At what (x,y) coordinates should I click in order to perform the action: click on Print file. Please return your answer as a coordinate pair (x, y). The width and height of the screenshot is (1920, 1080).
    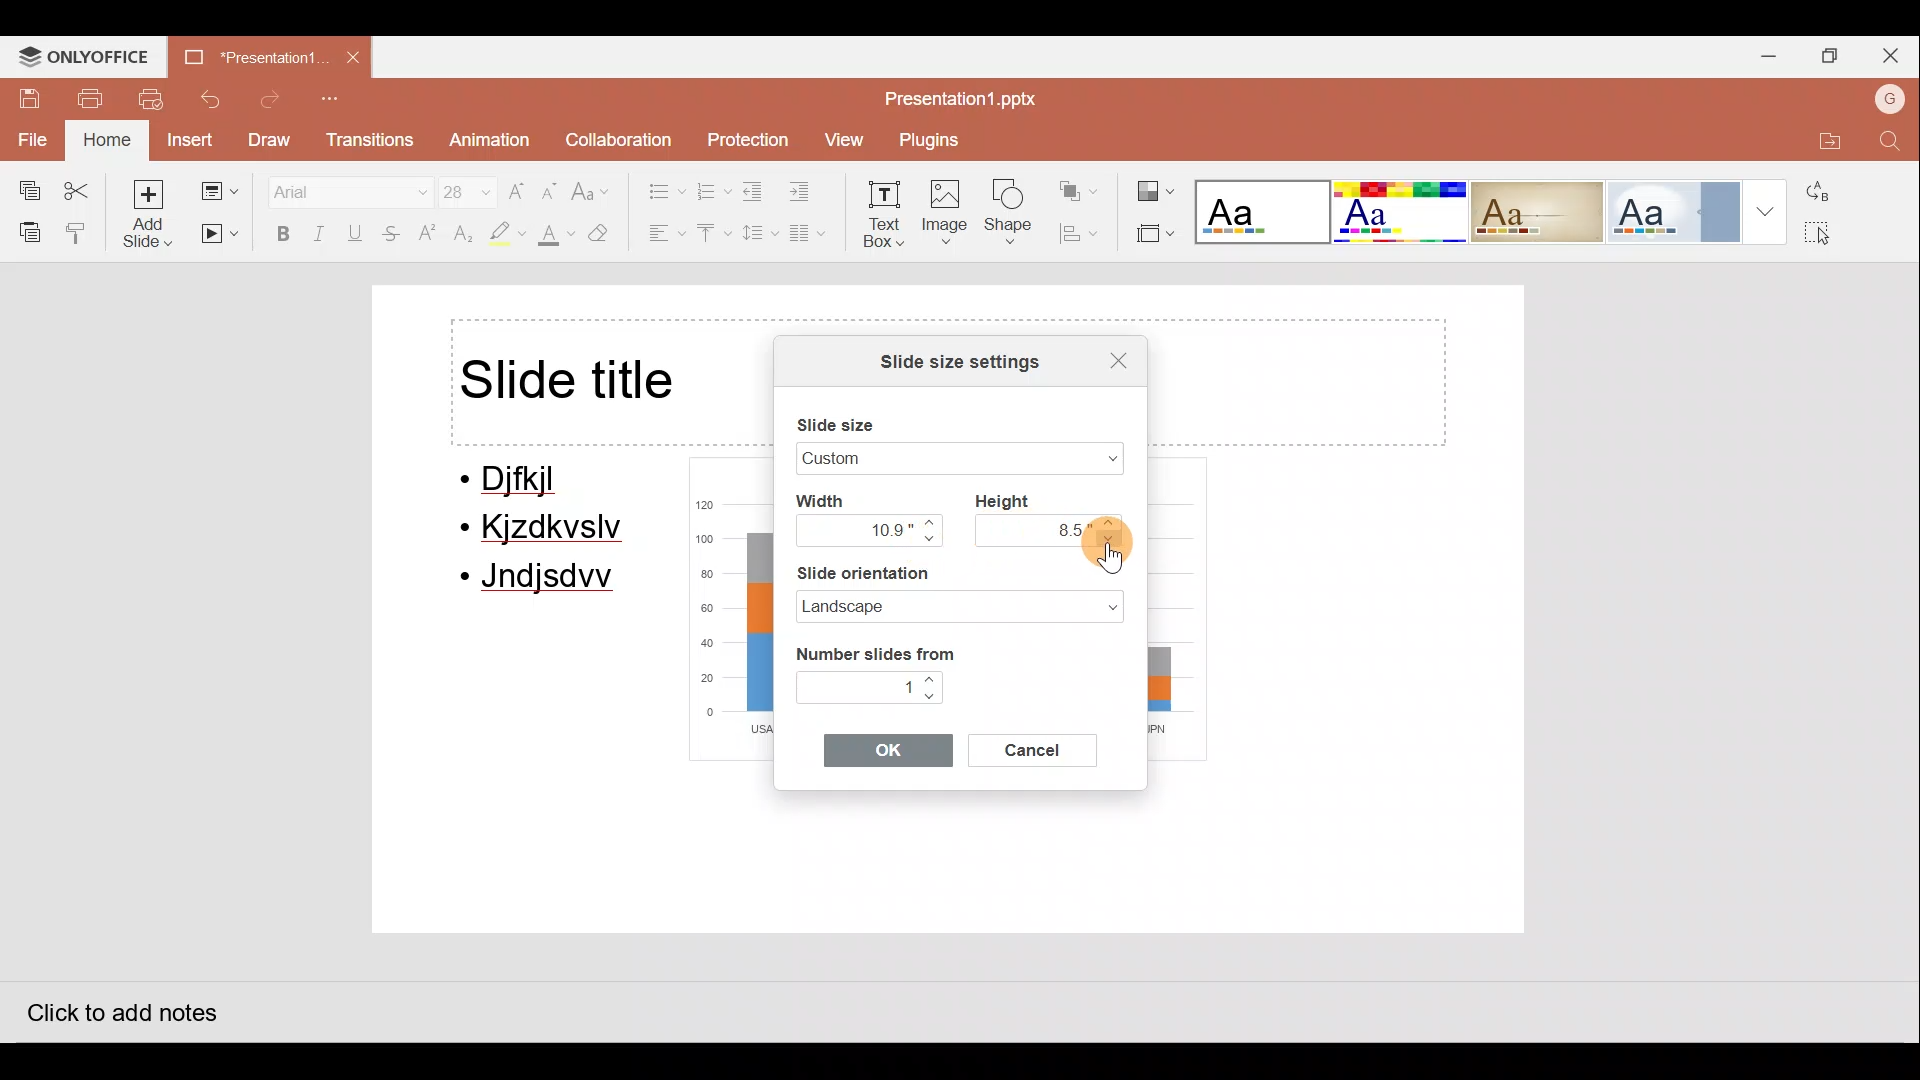
    Looking at the image, I should click on (90, 97).